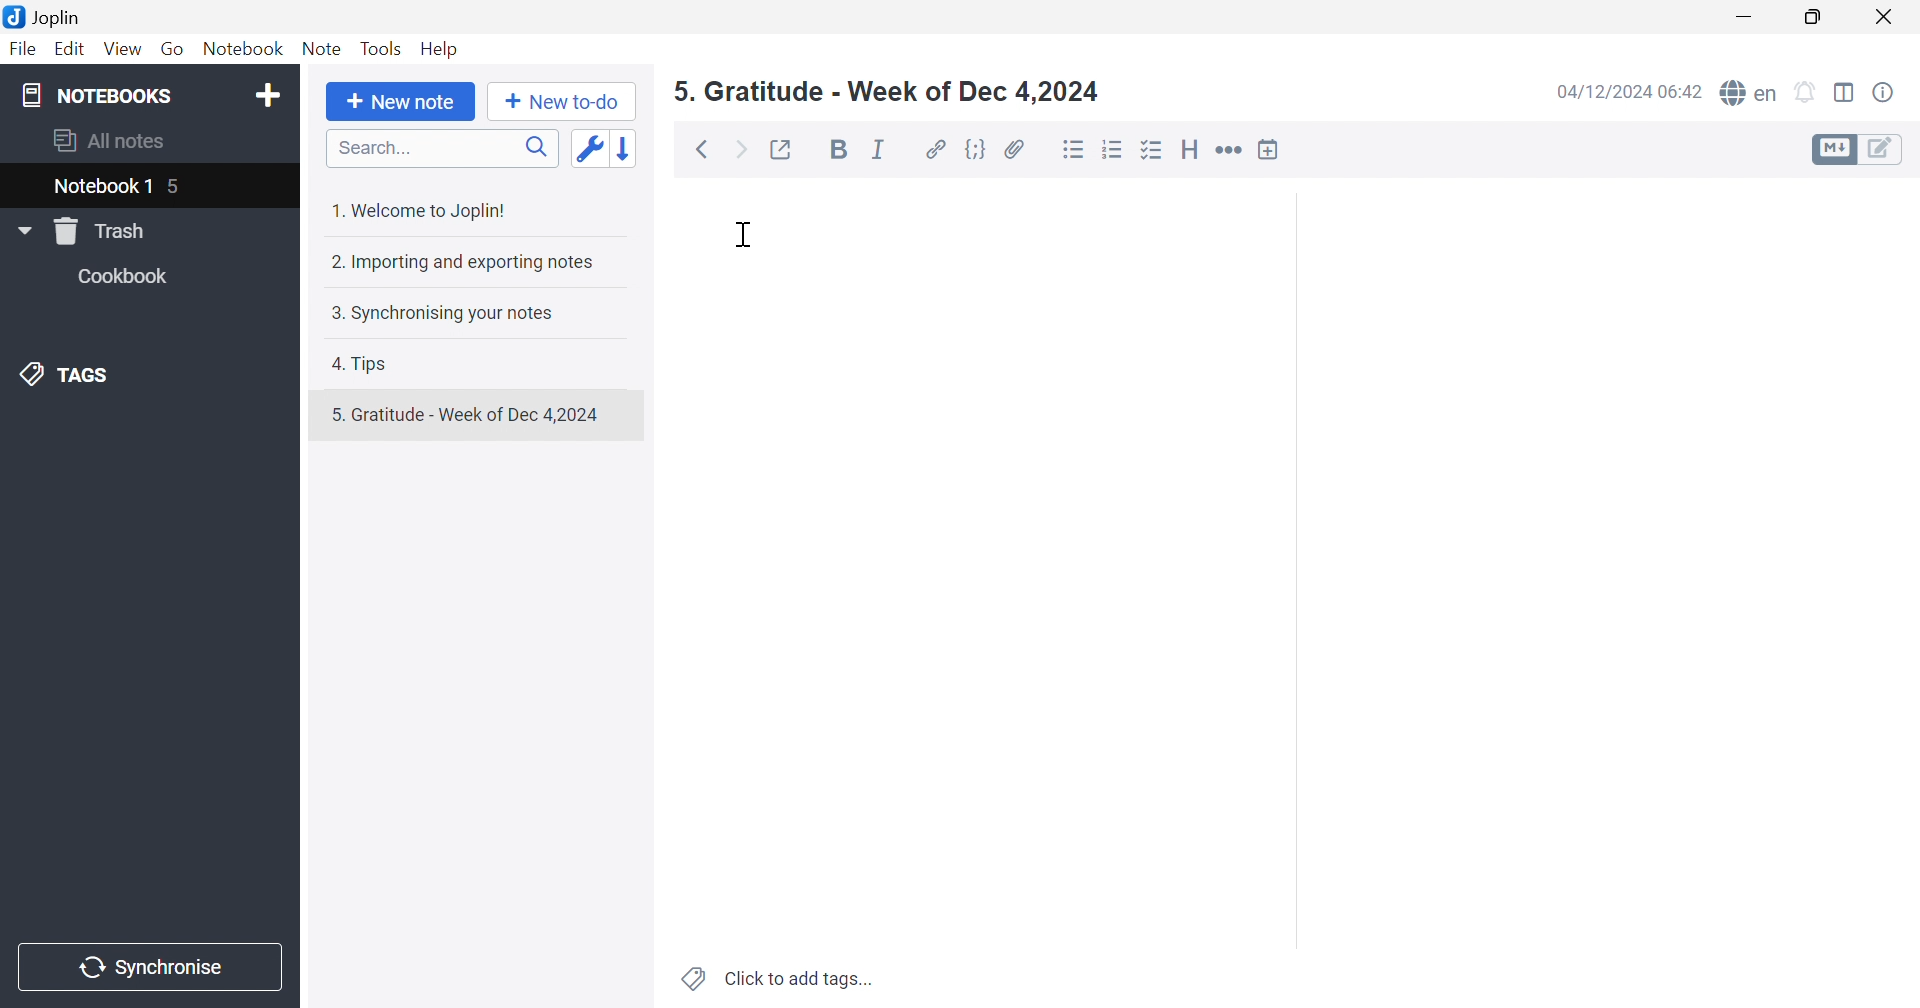  Describe the element at coordinates (422, 208) in the screenshot. I see `1. Welcome to Joplin!` at that location.